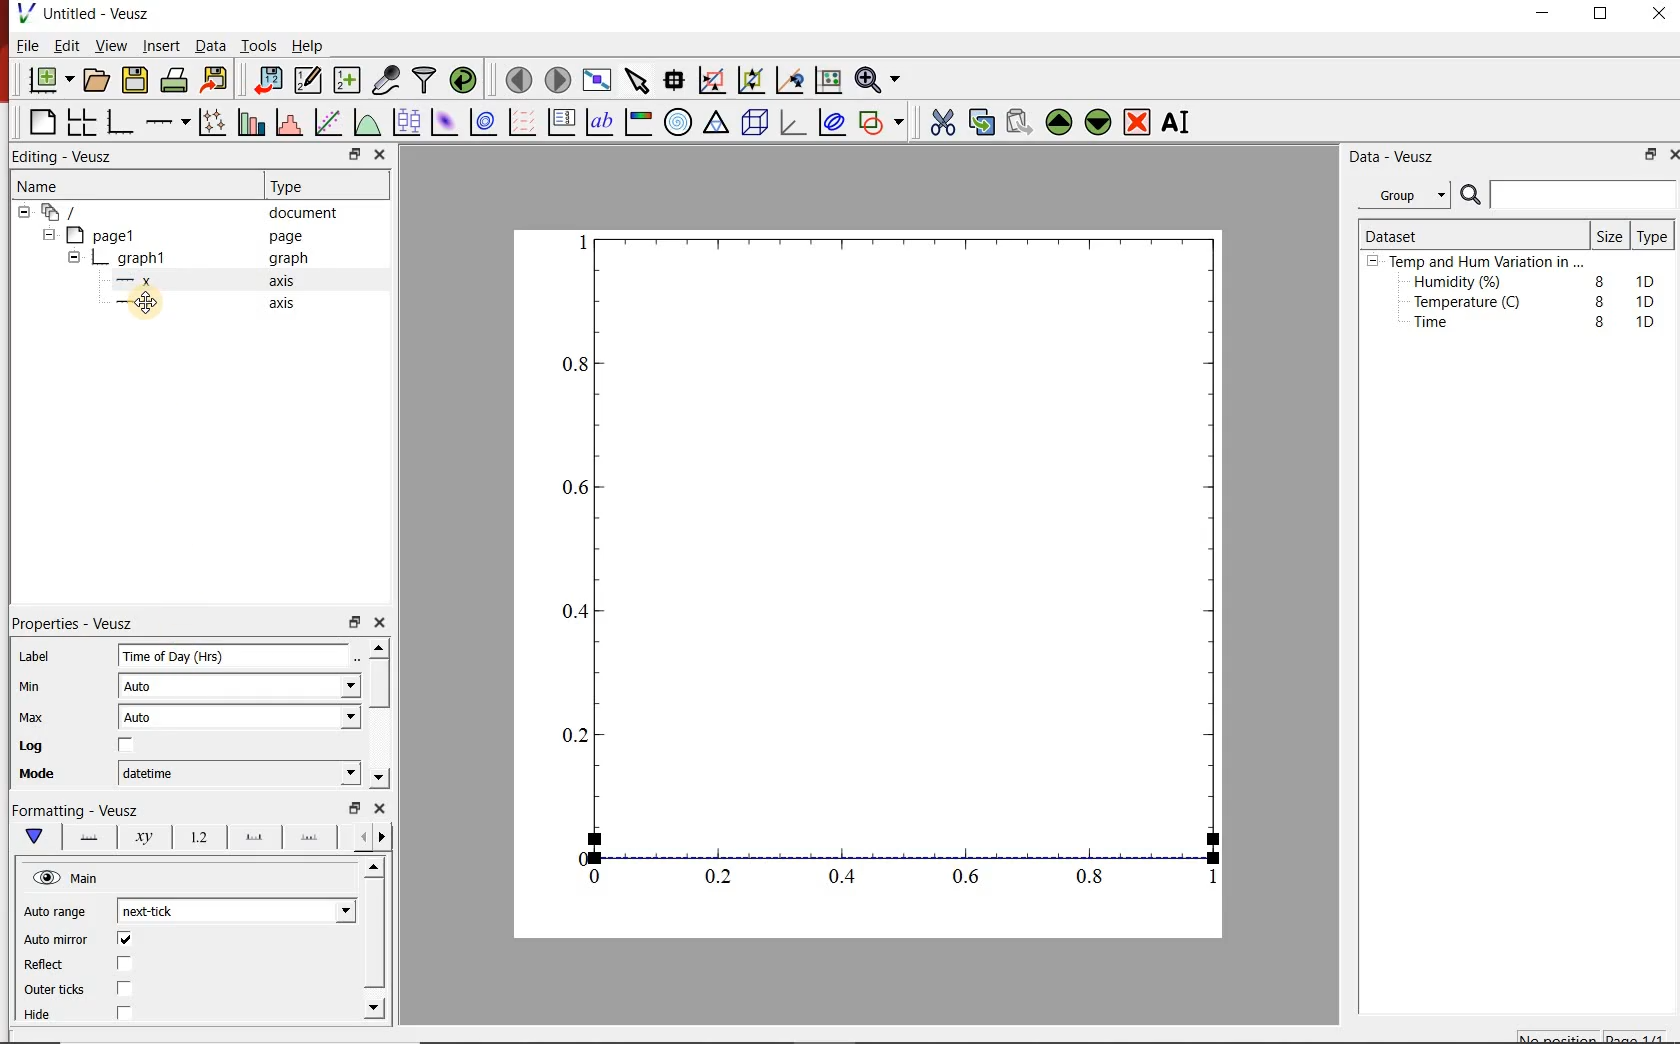  What do you see at coordinates (825, 81) in the screenshot?
I see `click to reset graph axes` at bounding box center [825, 81].